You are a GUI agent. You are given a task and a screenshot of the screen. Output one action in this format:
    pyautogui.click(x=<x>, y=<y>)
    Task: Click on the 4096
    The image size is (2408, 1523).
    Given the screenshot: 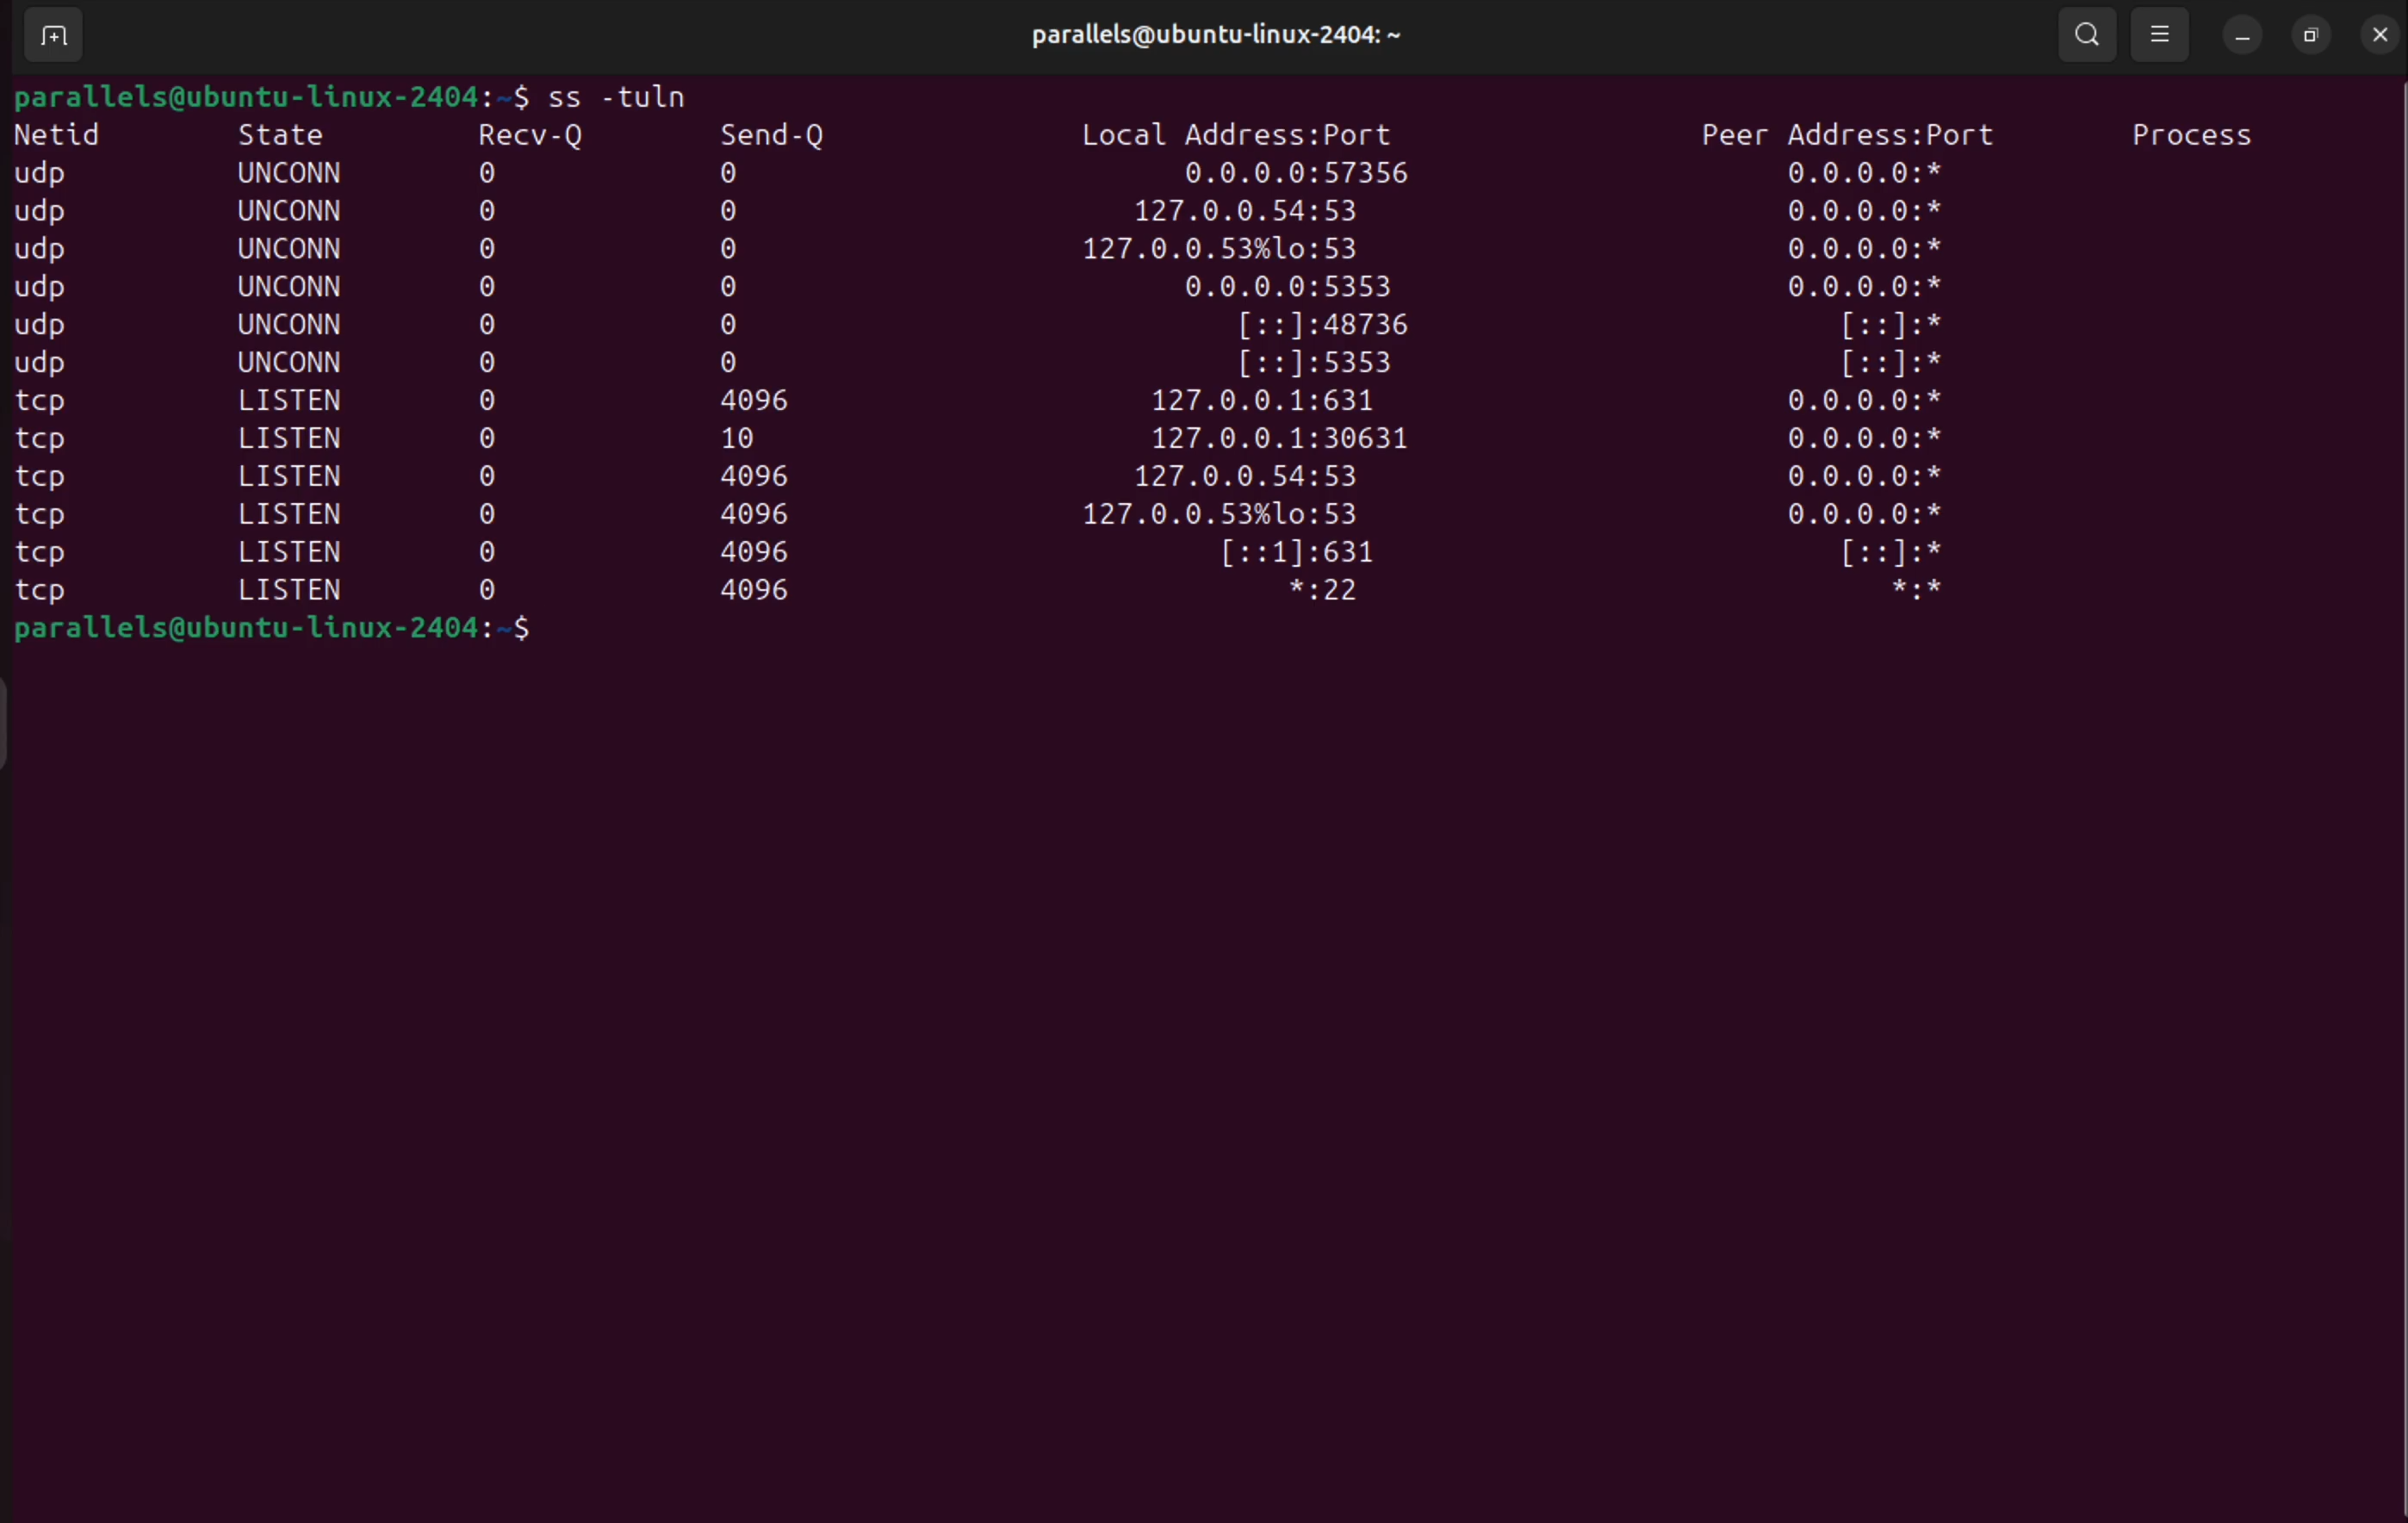 What is the action you would take?
    pyautogui.click(x=768, y=479)
    